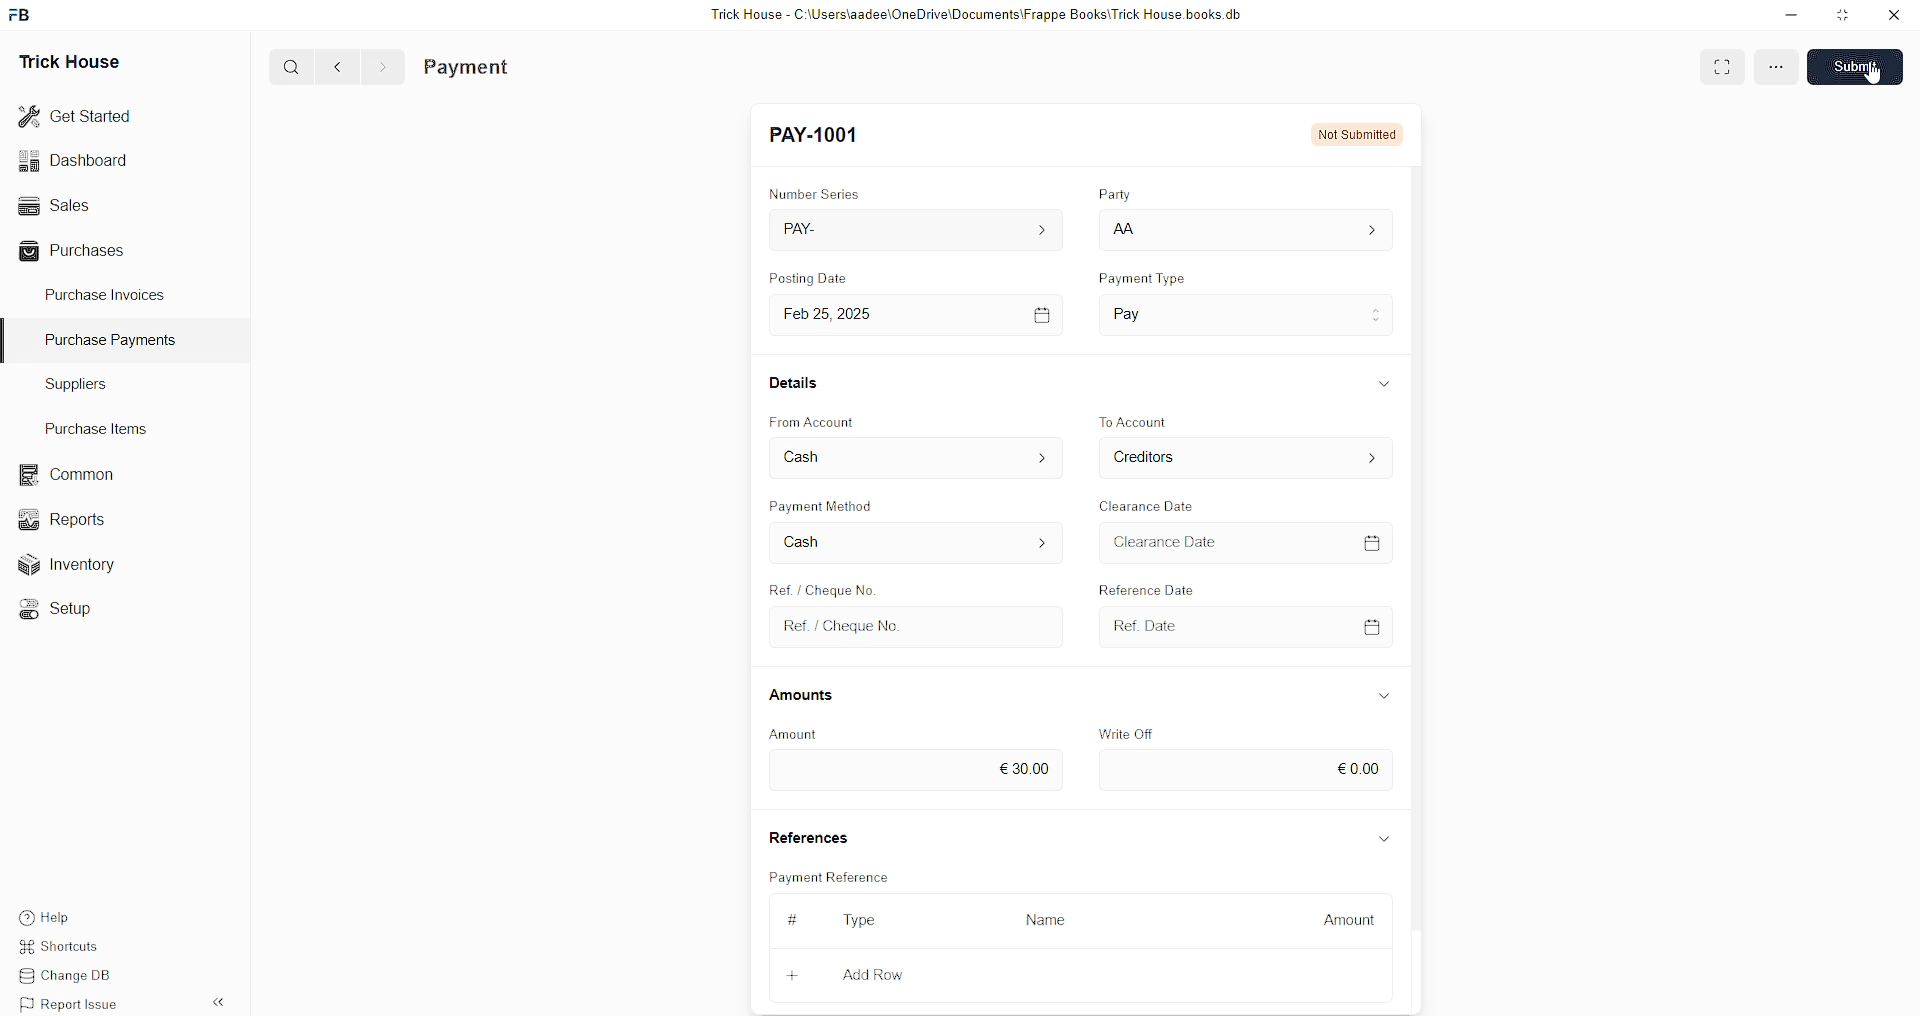  Describe the element at coordinates (820, 456) in the screenshot. I see `Cash` at that location.